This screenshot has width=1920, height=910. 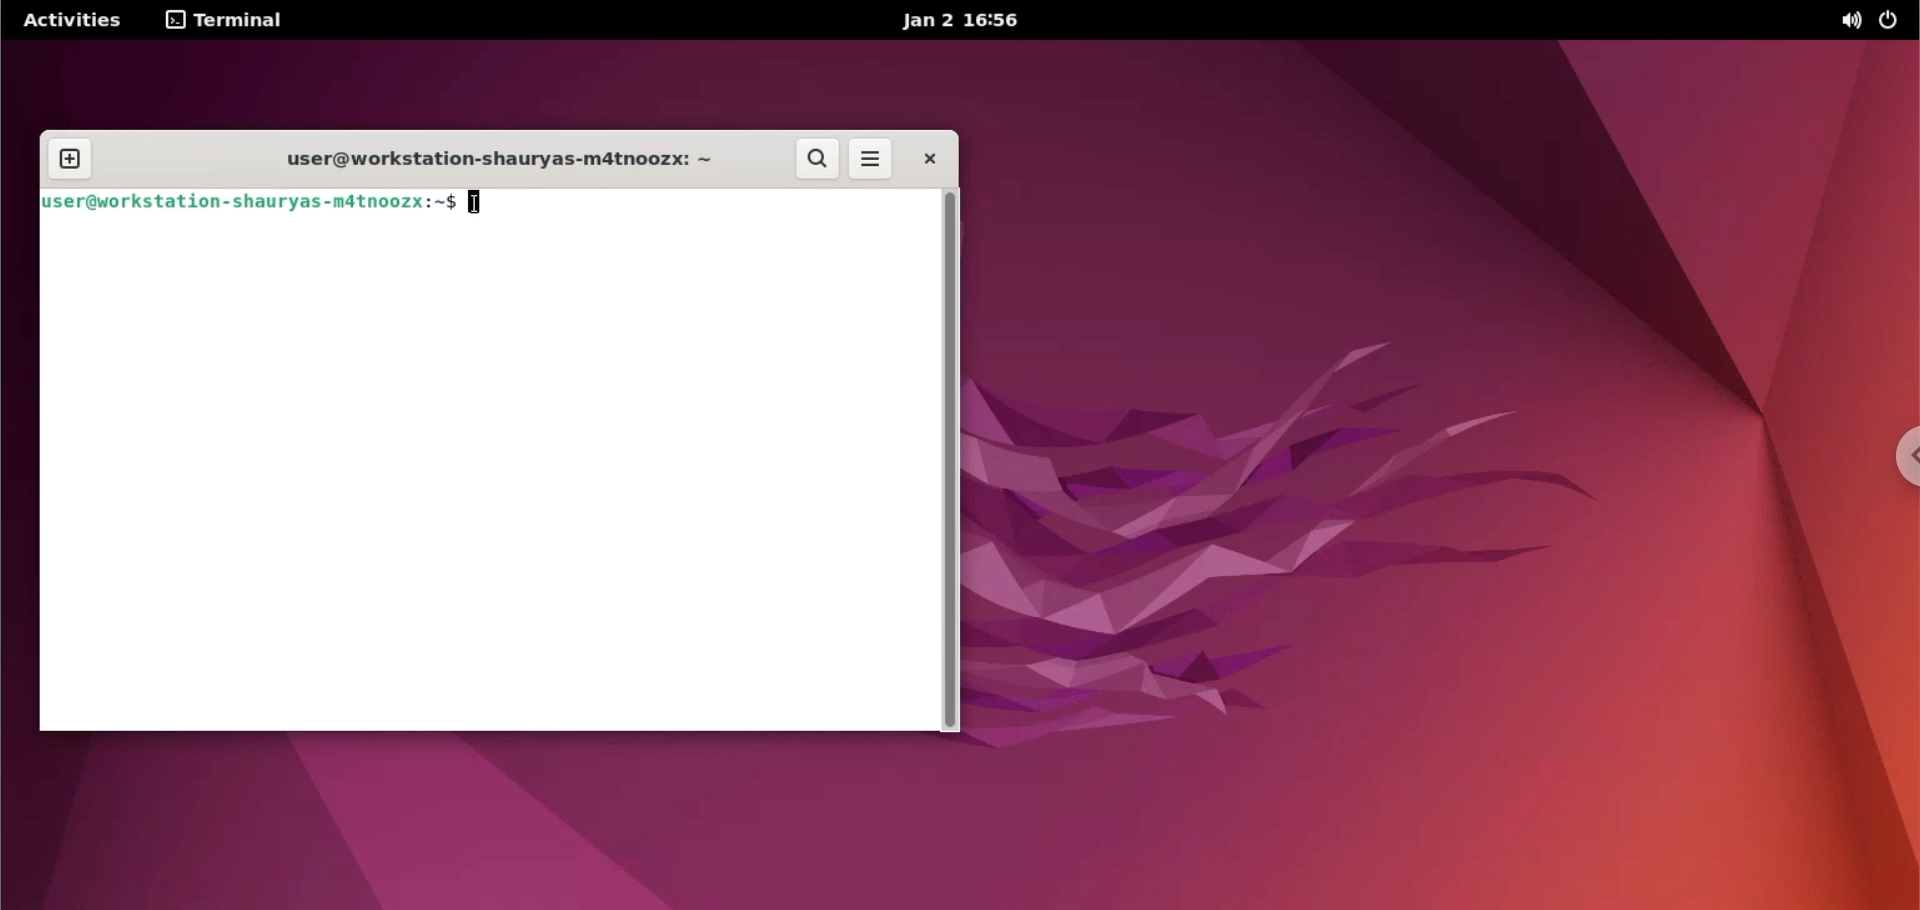 I want to click on close, so click(x=922, y=161).